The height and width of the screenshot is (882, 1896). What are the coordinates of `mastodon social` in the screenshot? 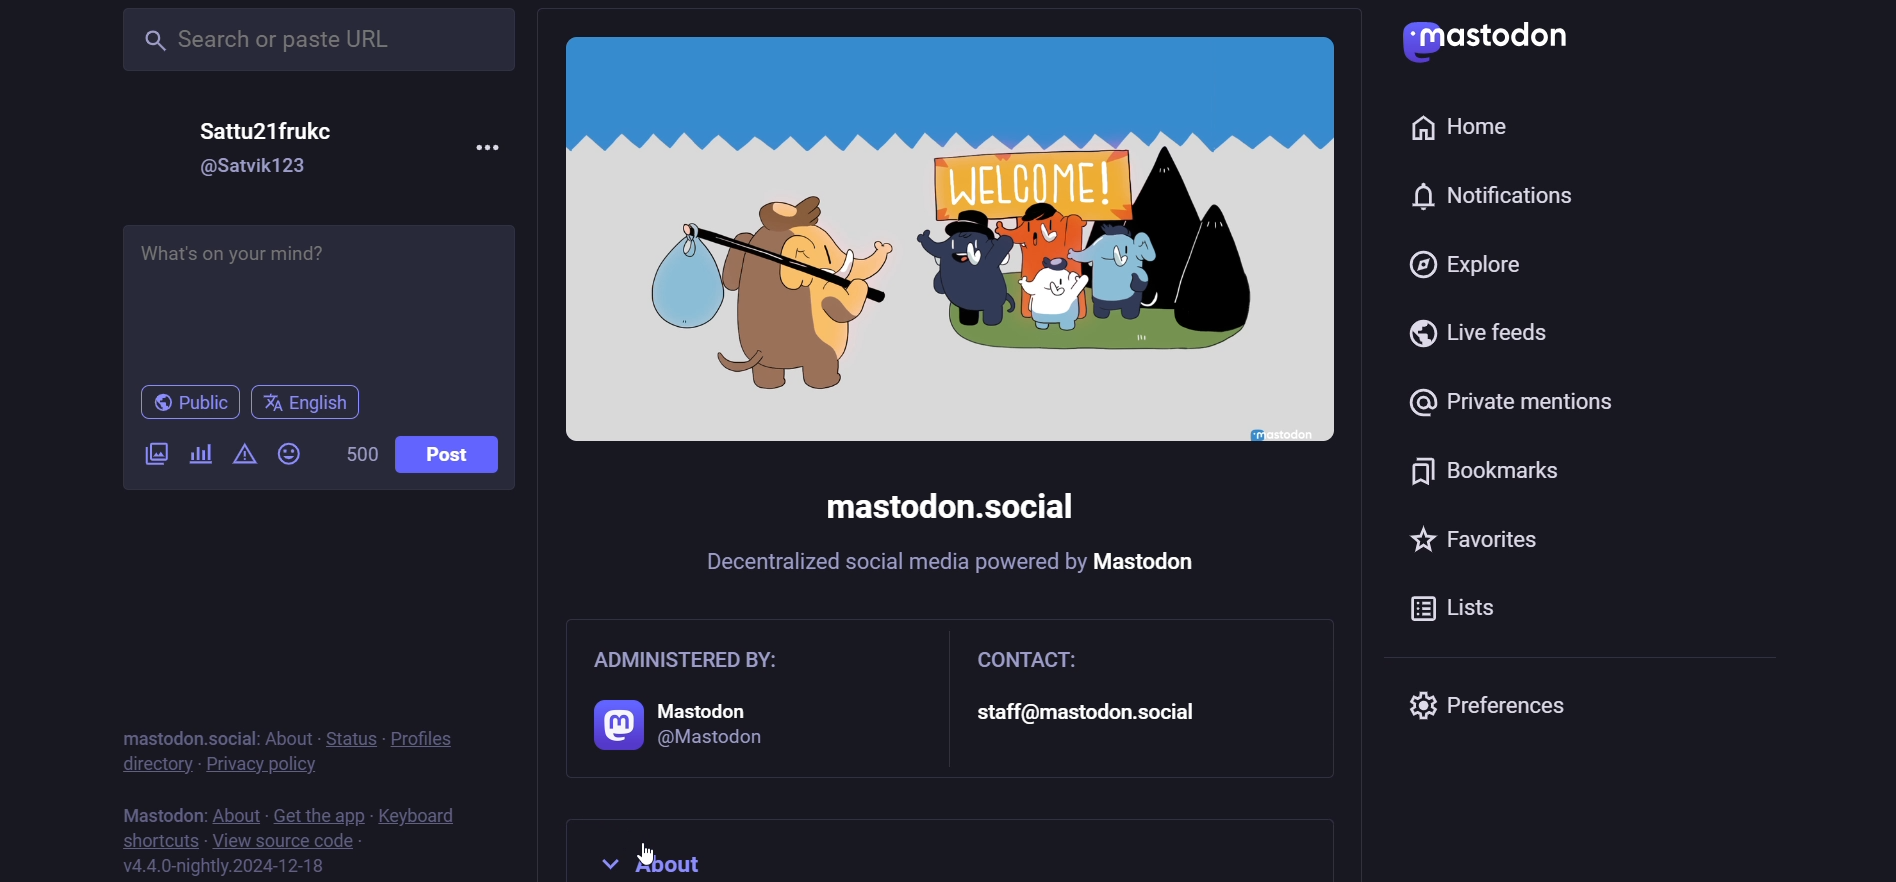 It's located at (179, 737).